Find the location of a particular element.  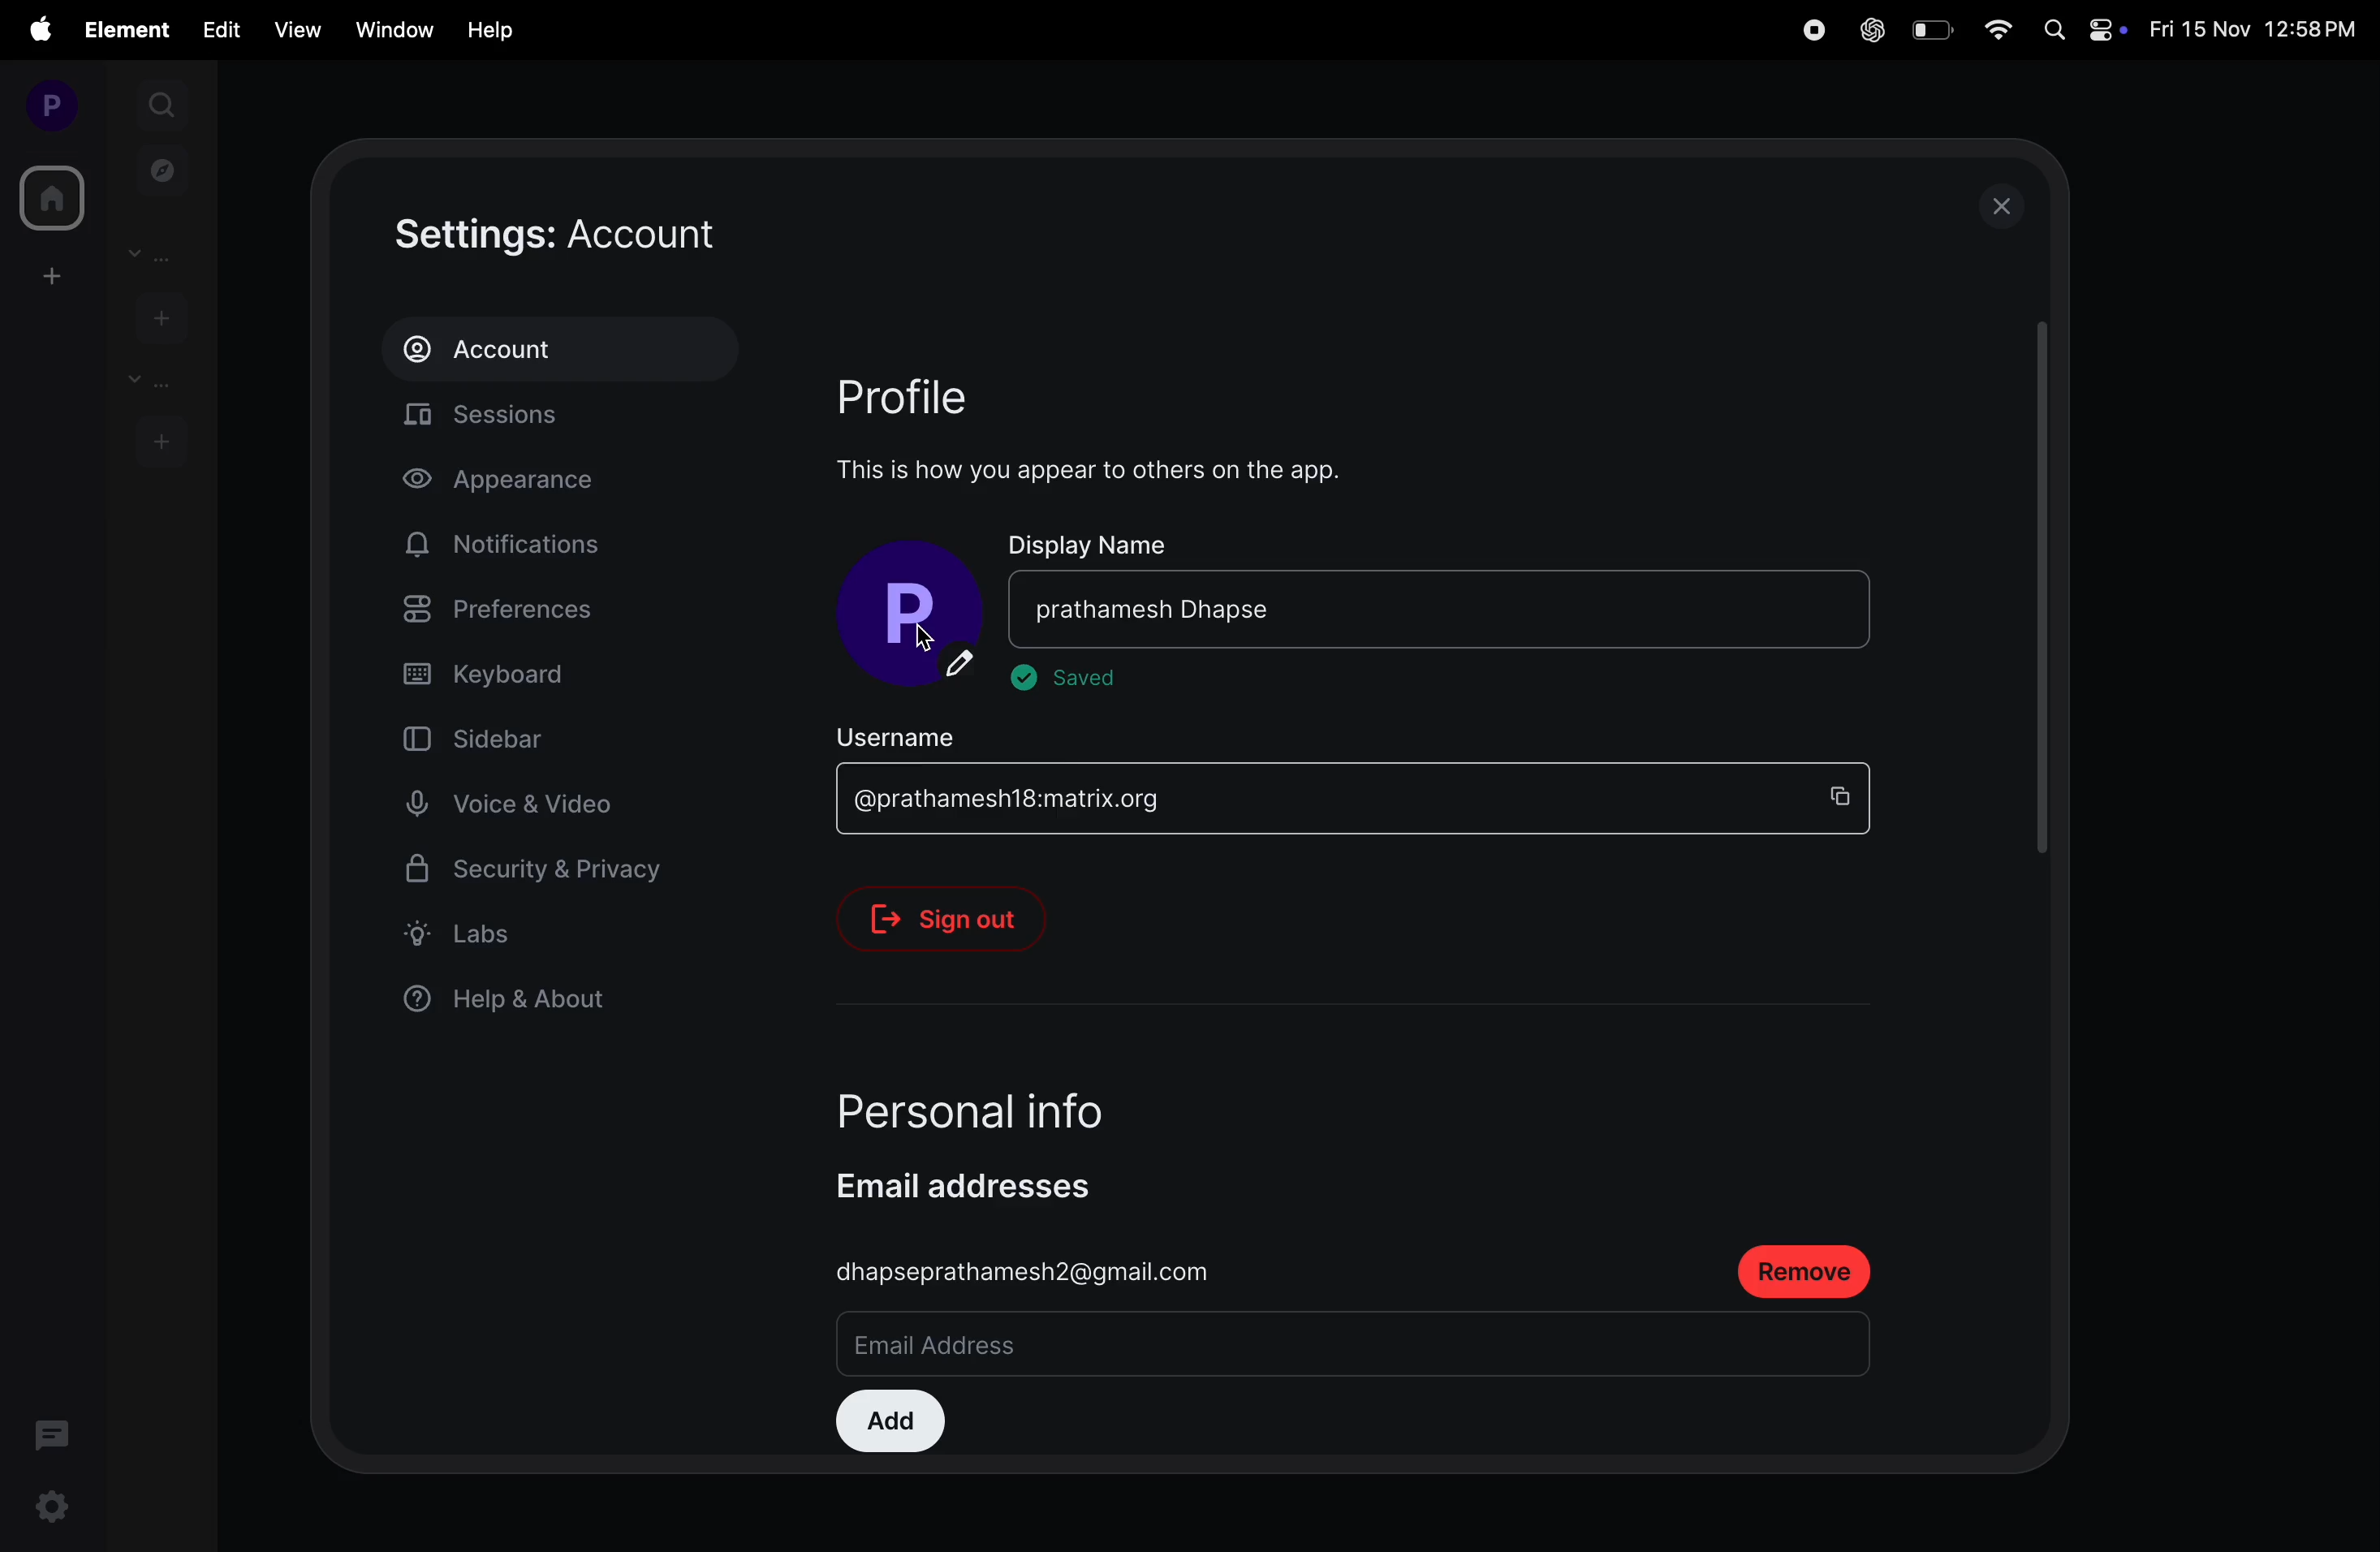

profile is located at coordinates (44, 104).